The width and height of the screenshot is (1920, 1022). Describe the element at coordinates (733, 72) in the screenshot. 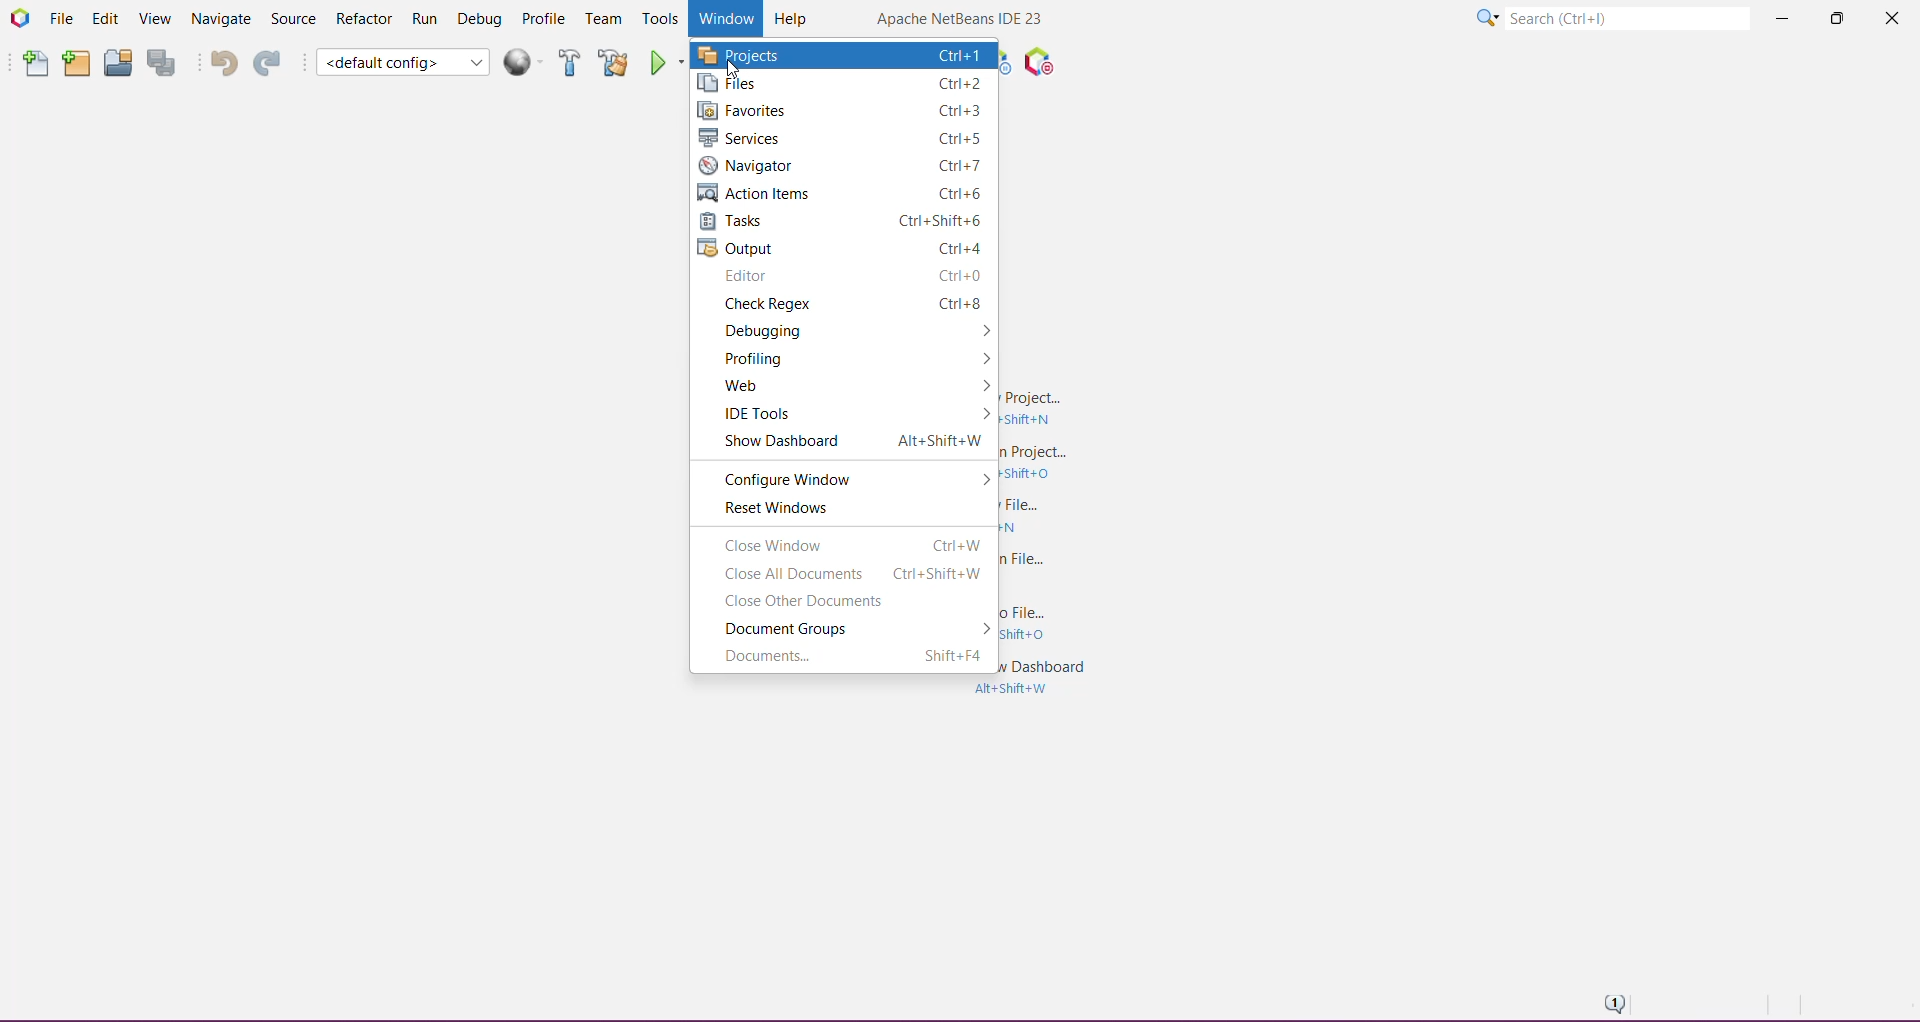

I see `cursor` at that location.